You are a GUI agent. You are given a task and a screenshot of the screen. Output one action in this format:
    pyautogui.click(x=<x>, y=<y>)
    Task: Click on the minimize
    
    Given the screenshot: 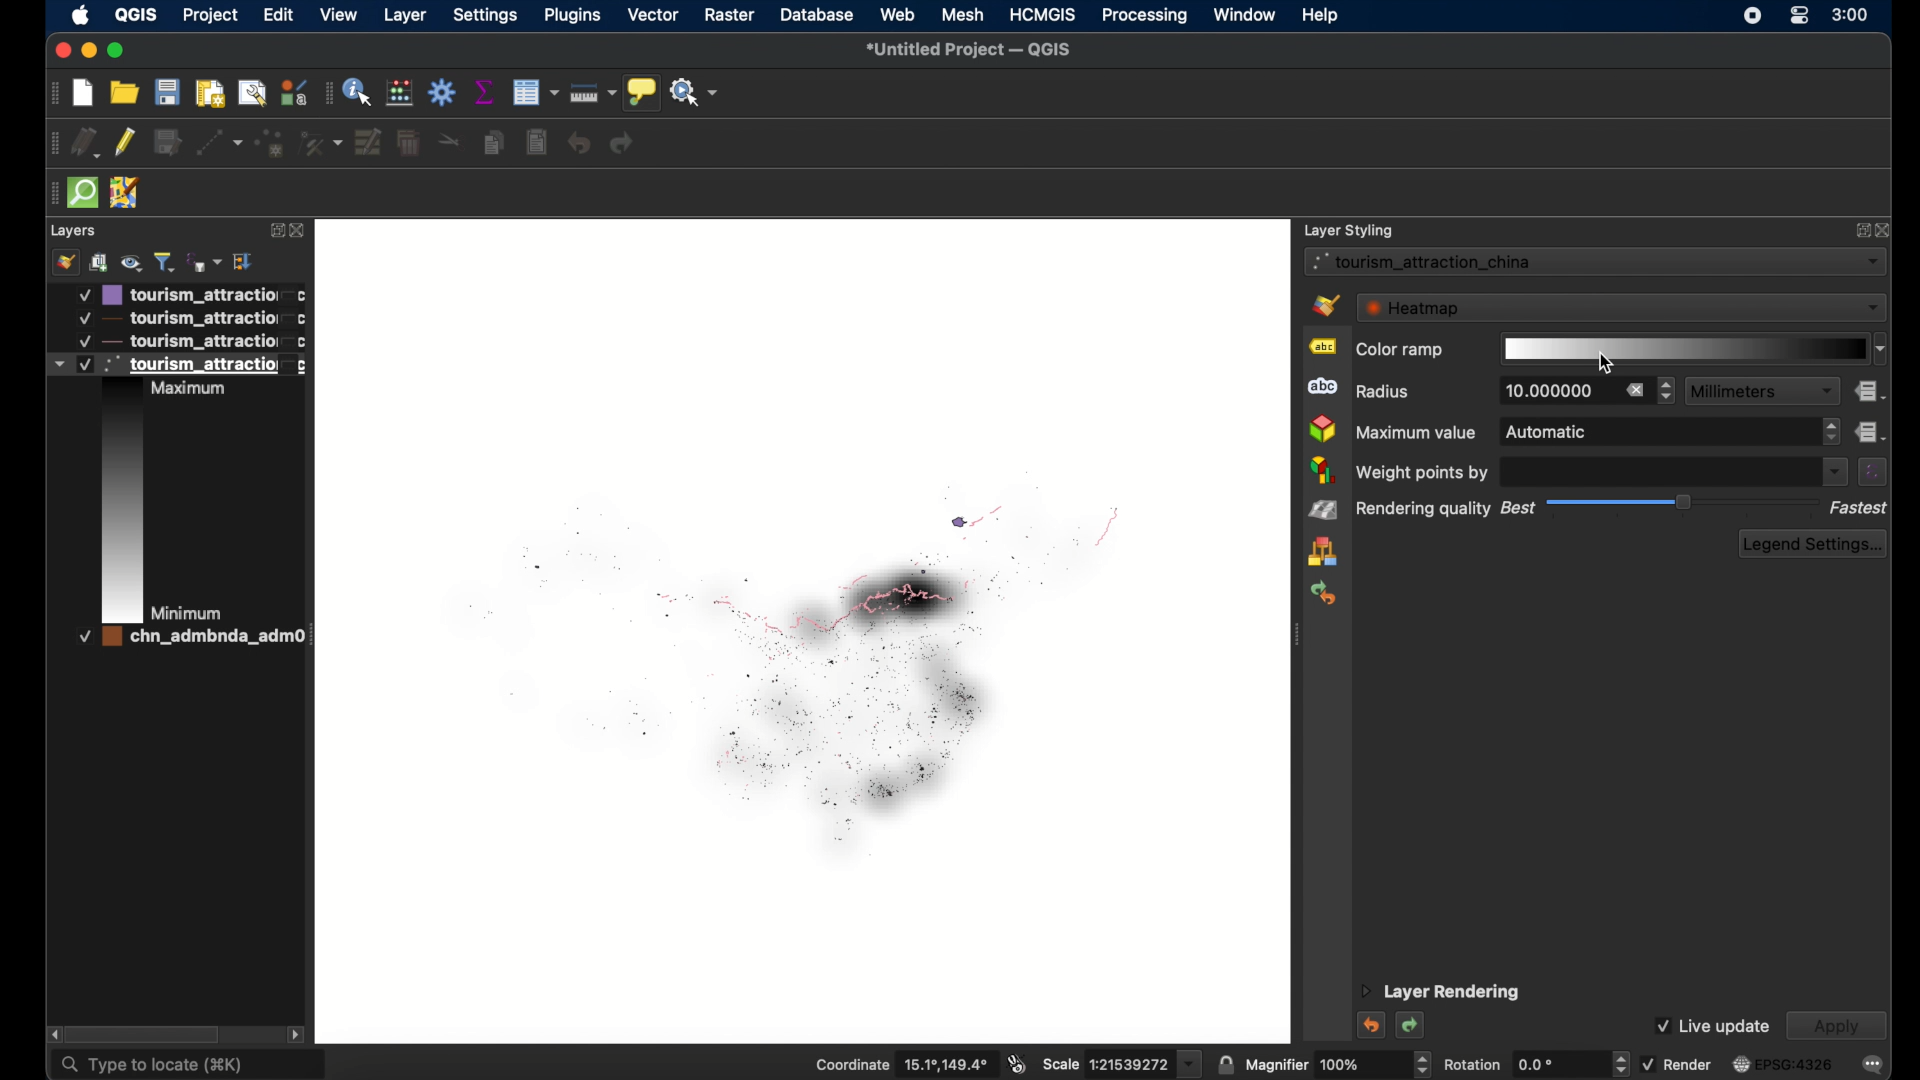 What is the action you would take?
    pyautogui.click(x=90, y=51)
    